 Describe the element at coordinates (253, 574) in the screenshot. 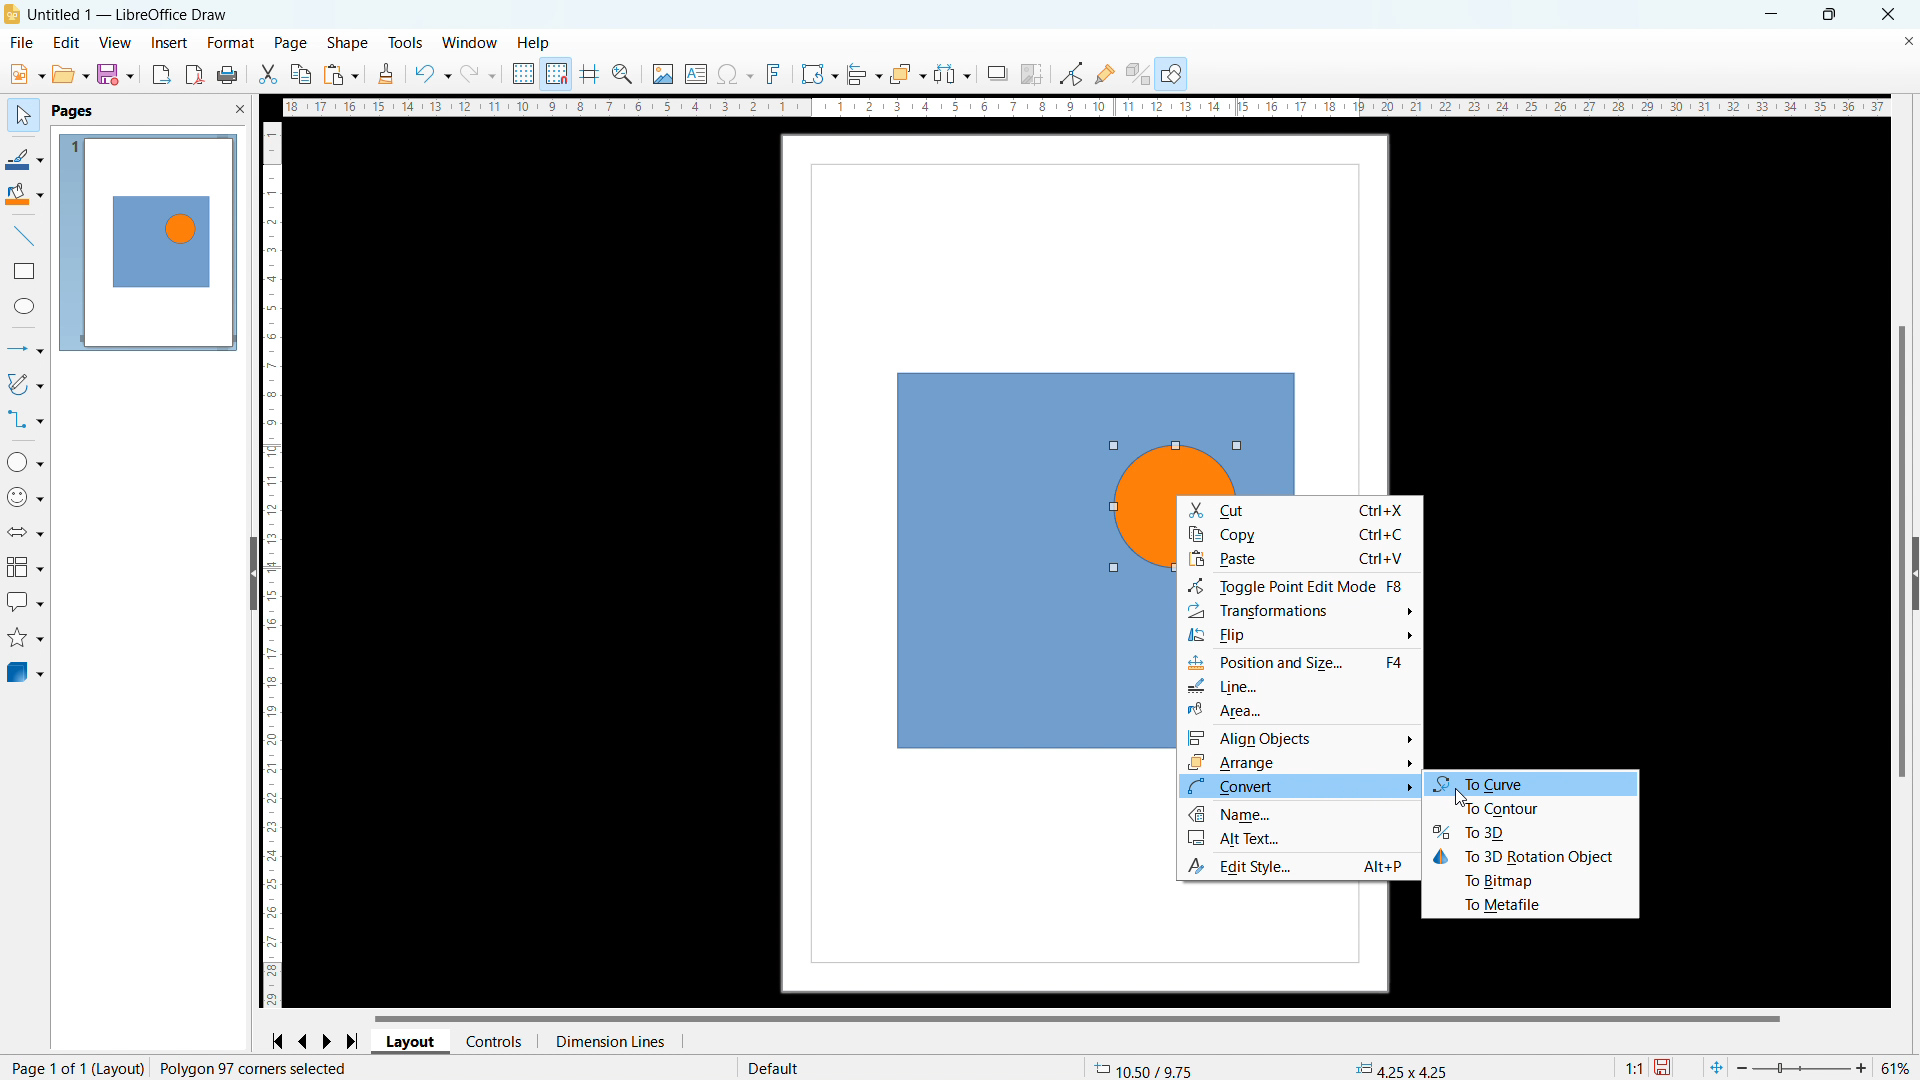

I see `hide pane` at that location.